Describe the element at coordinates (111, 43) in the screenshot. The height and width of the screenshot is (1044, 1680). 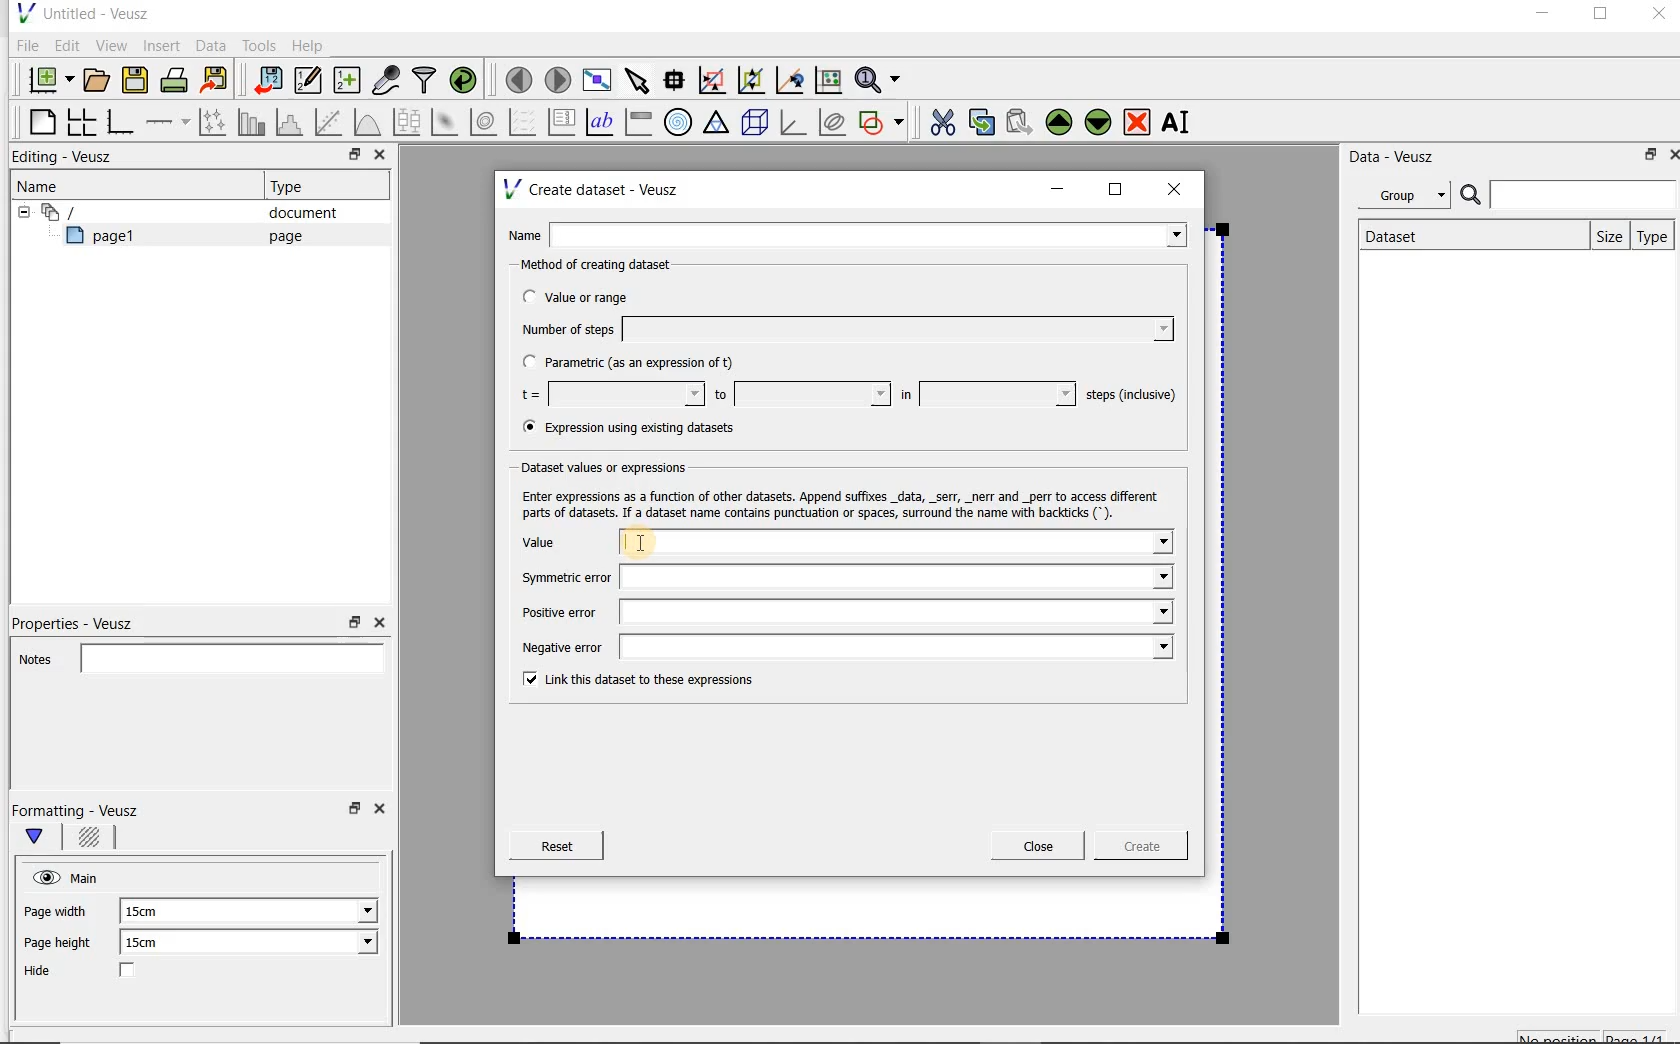
I see `View` at that location.